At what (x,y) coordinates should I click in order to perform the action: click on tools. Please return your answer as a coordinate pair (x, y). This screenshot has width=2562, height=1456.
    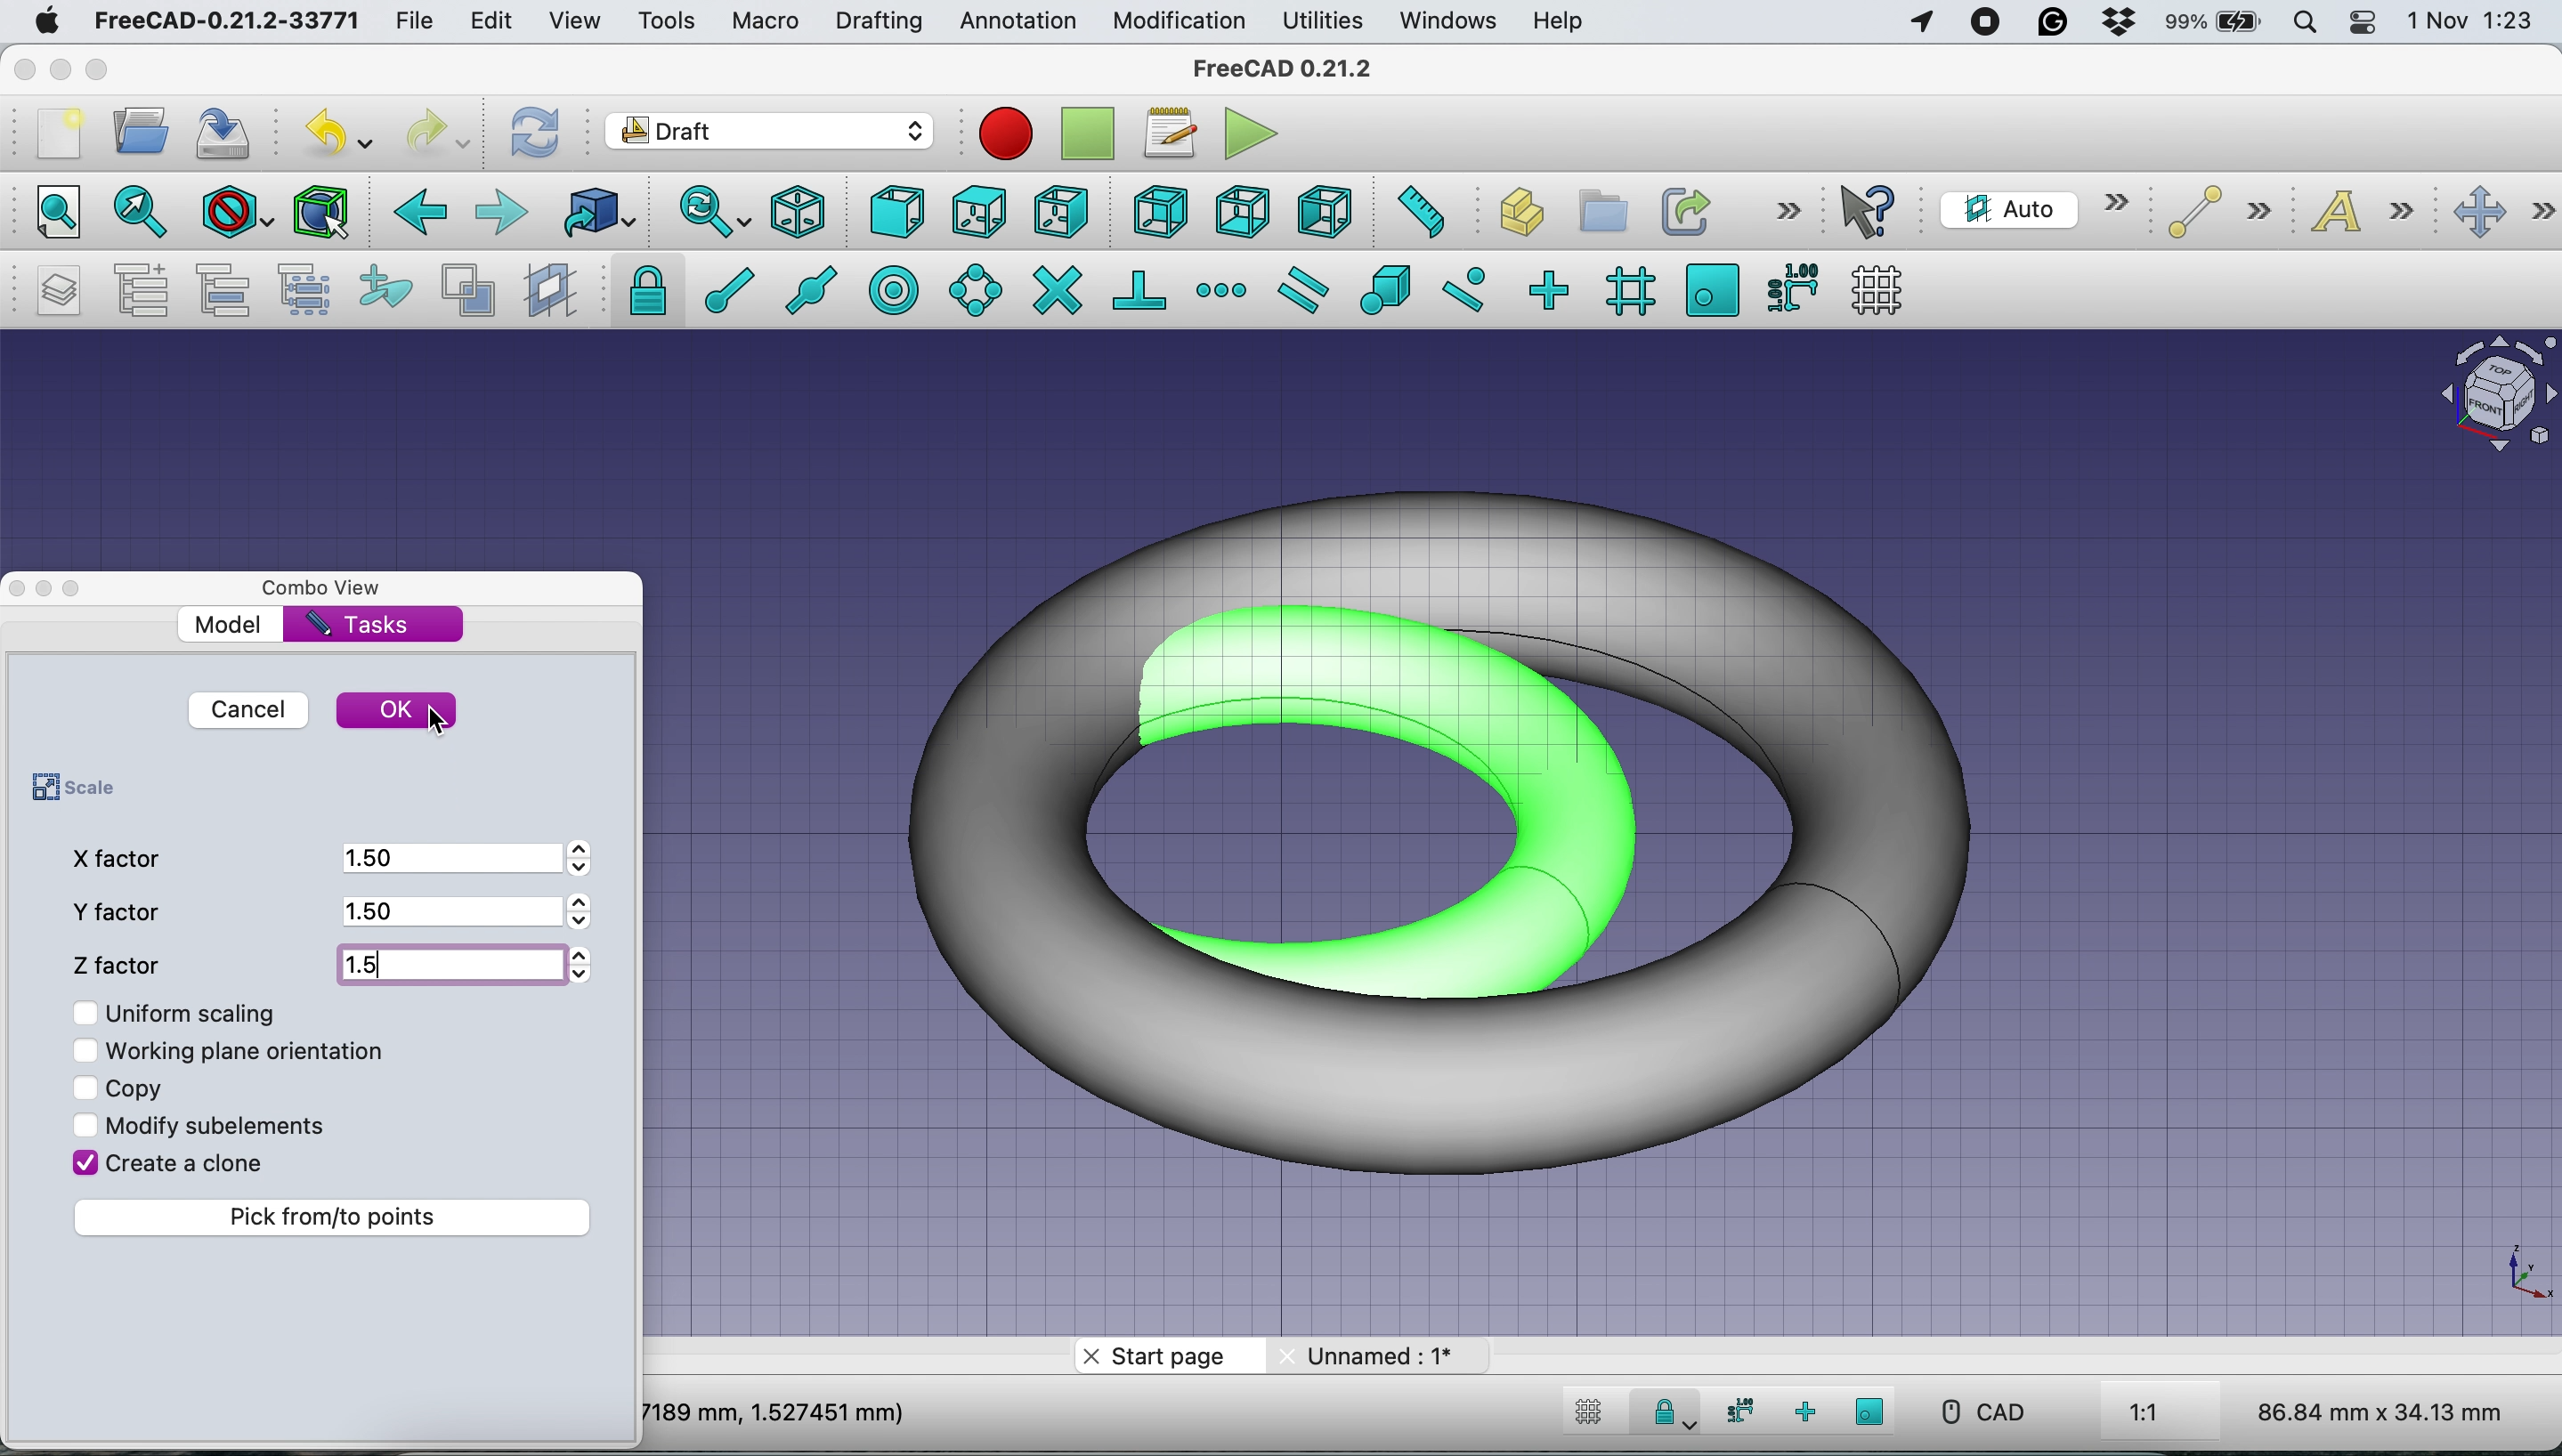
    Looking at the image, I should click on (660, 19).